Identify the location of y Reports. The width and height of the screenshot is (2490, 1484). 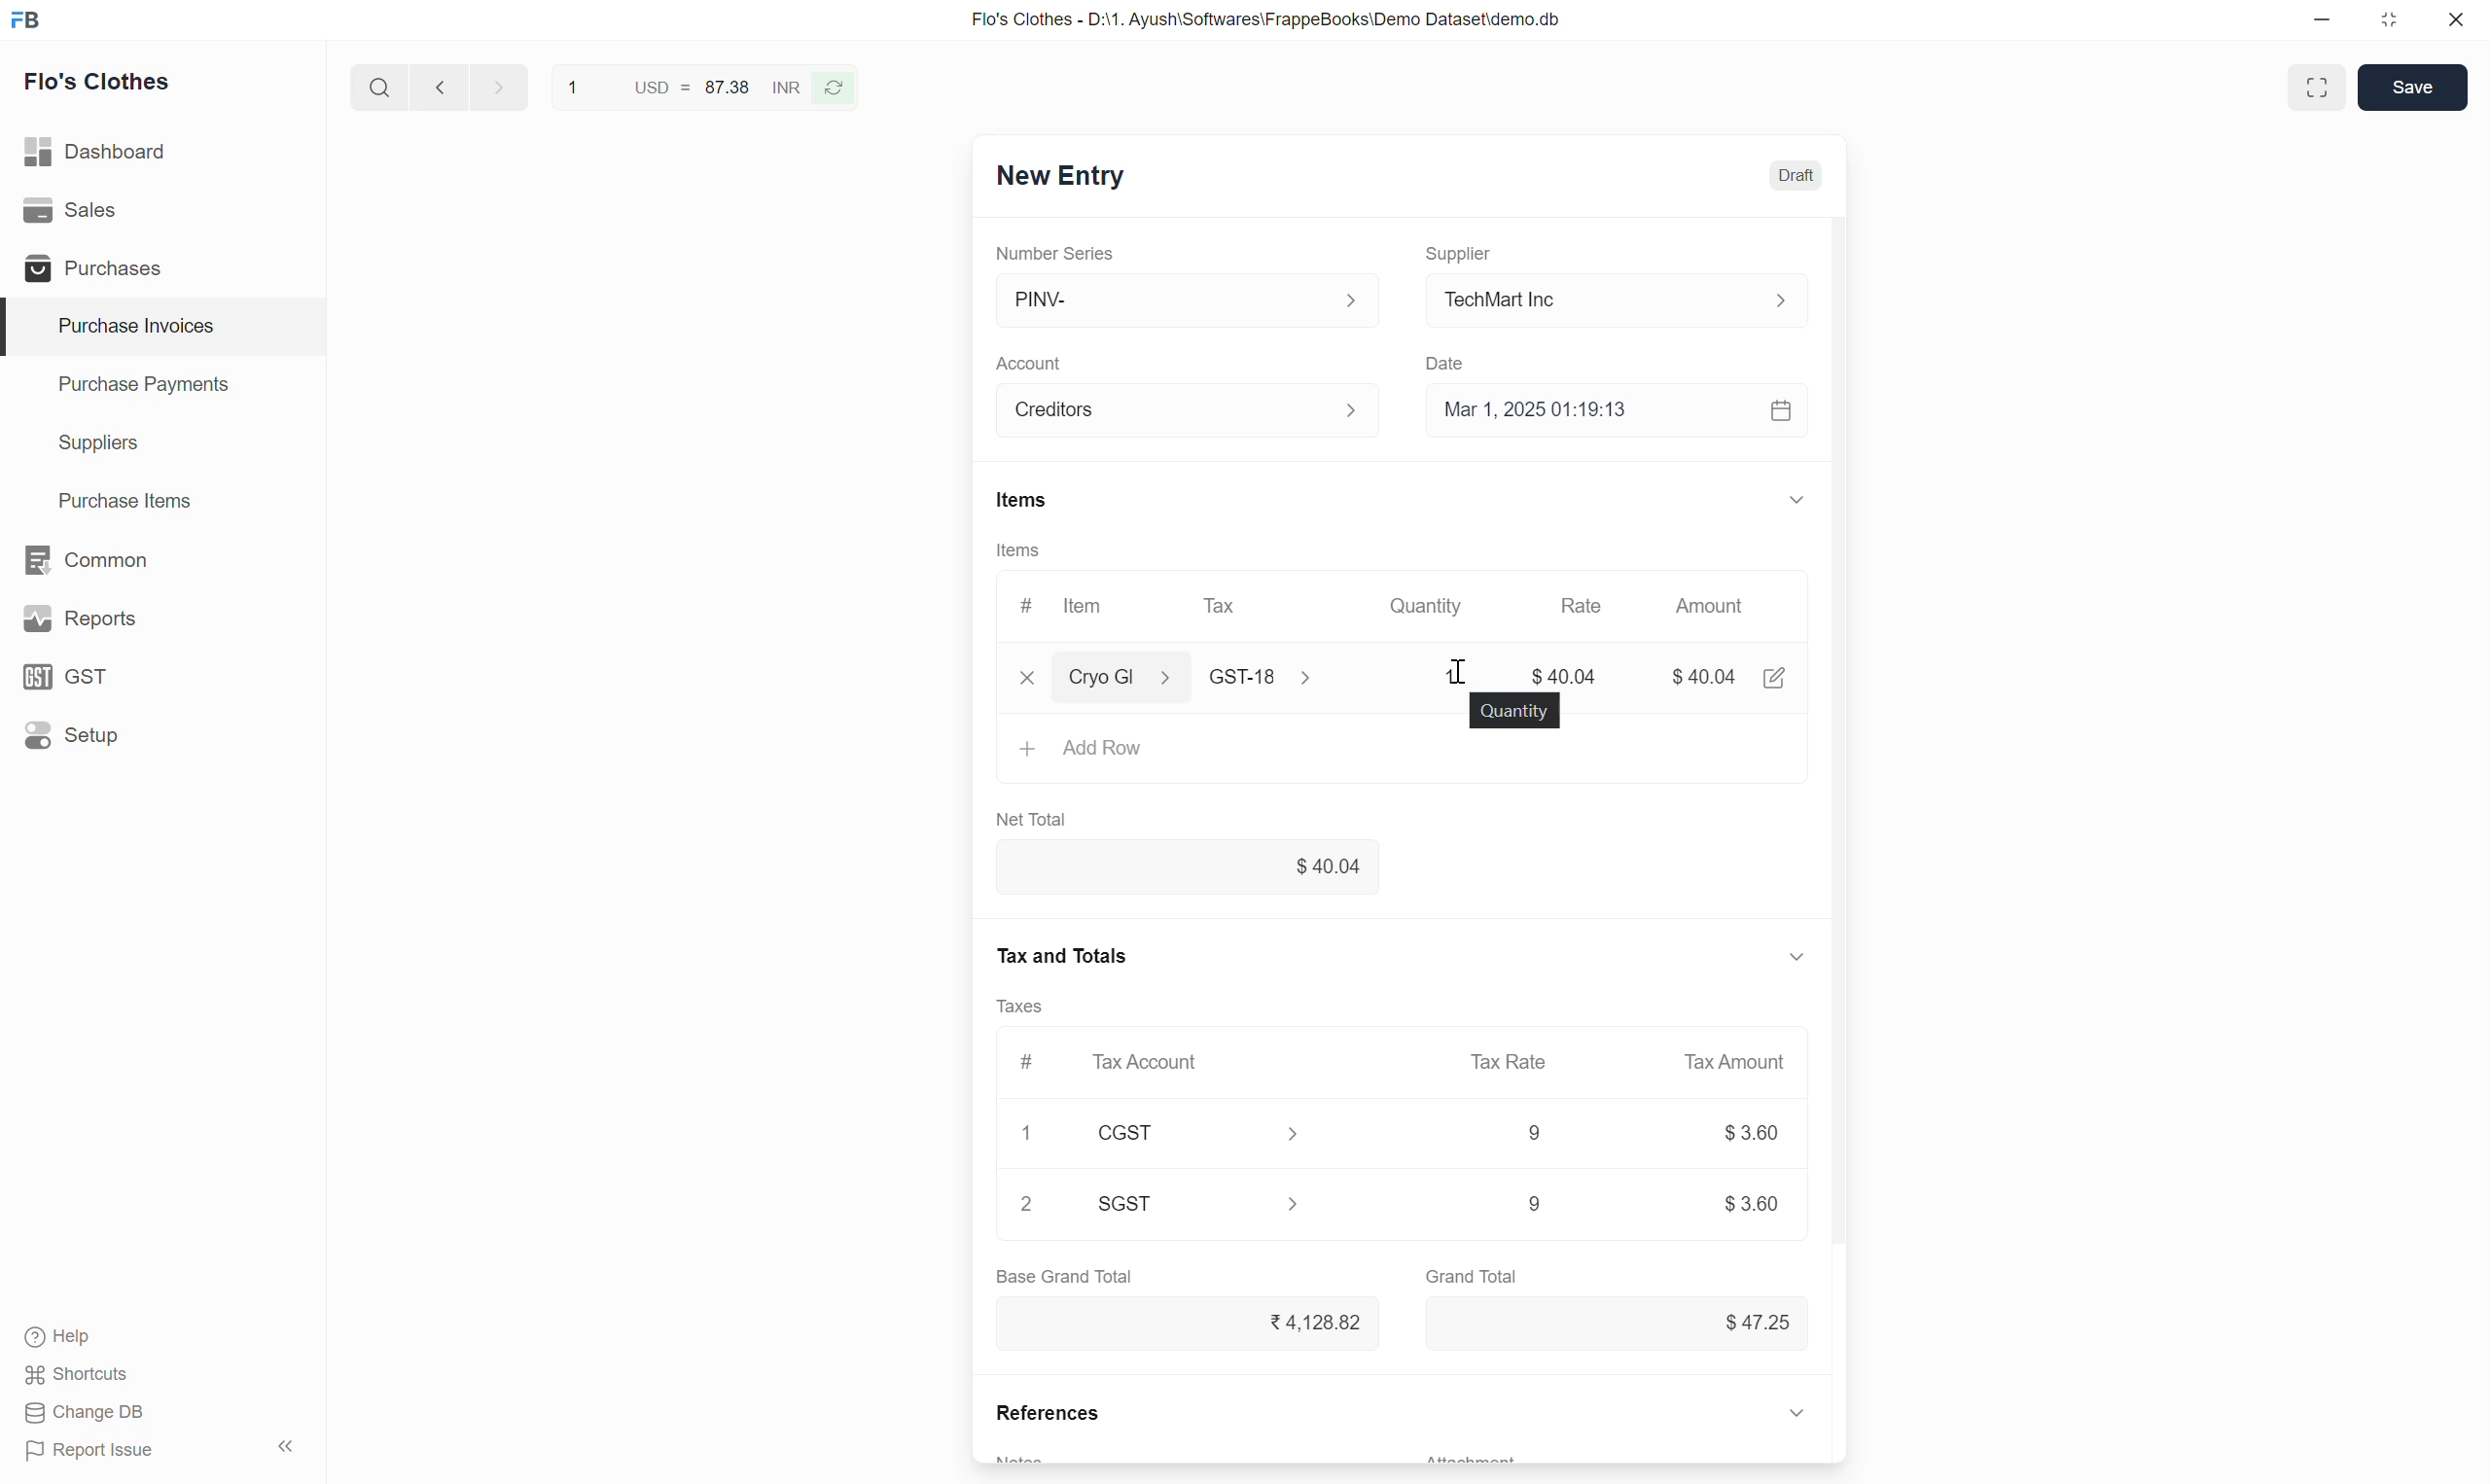
(79, 620).